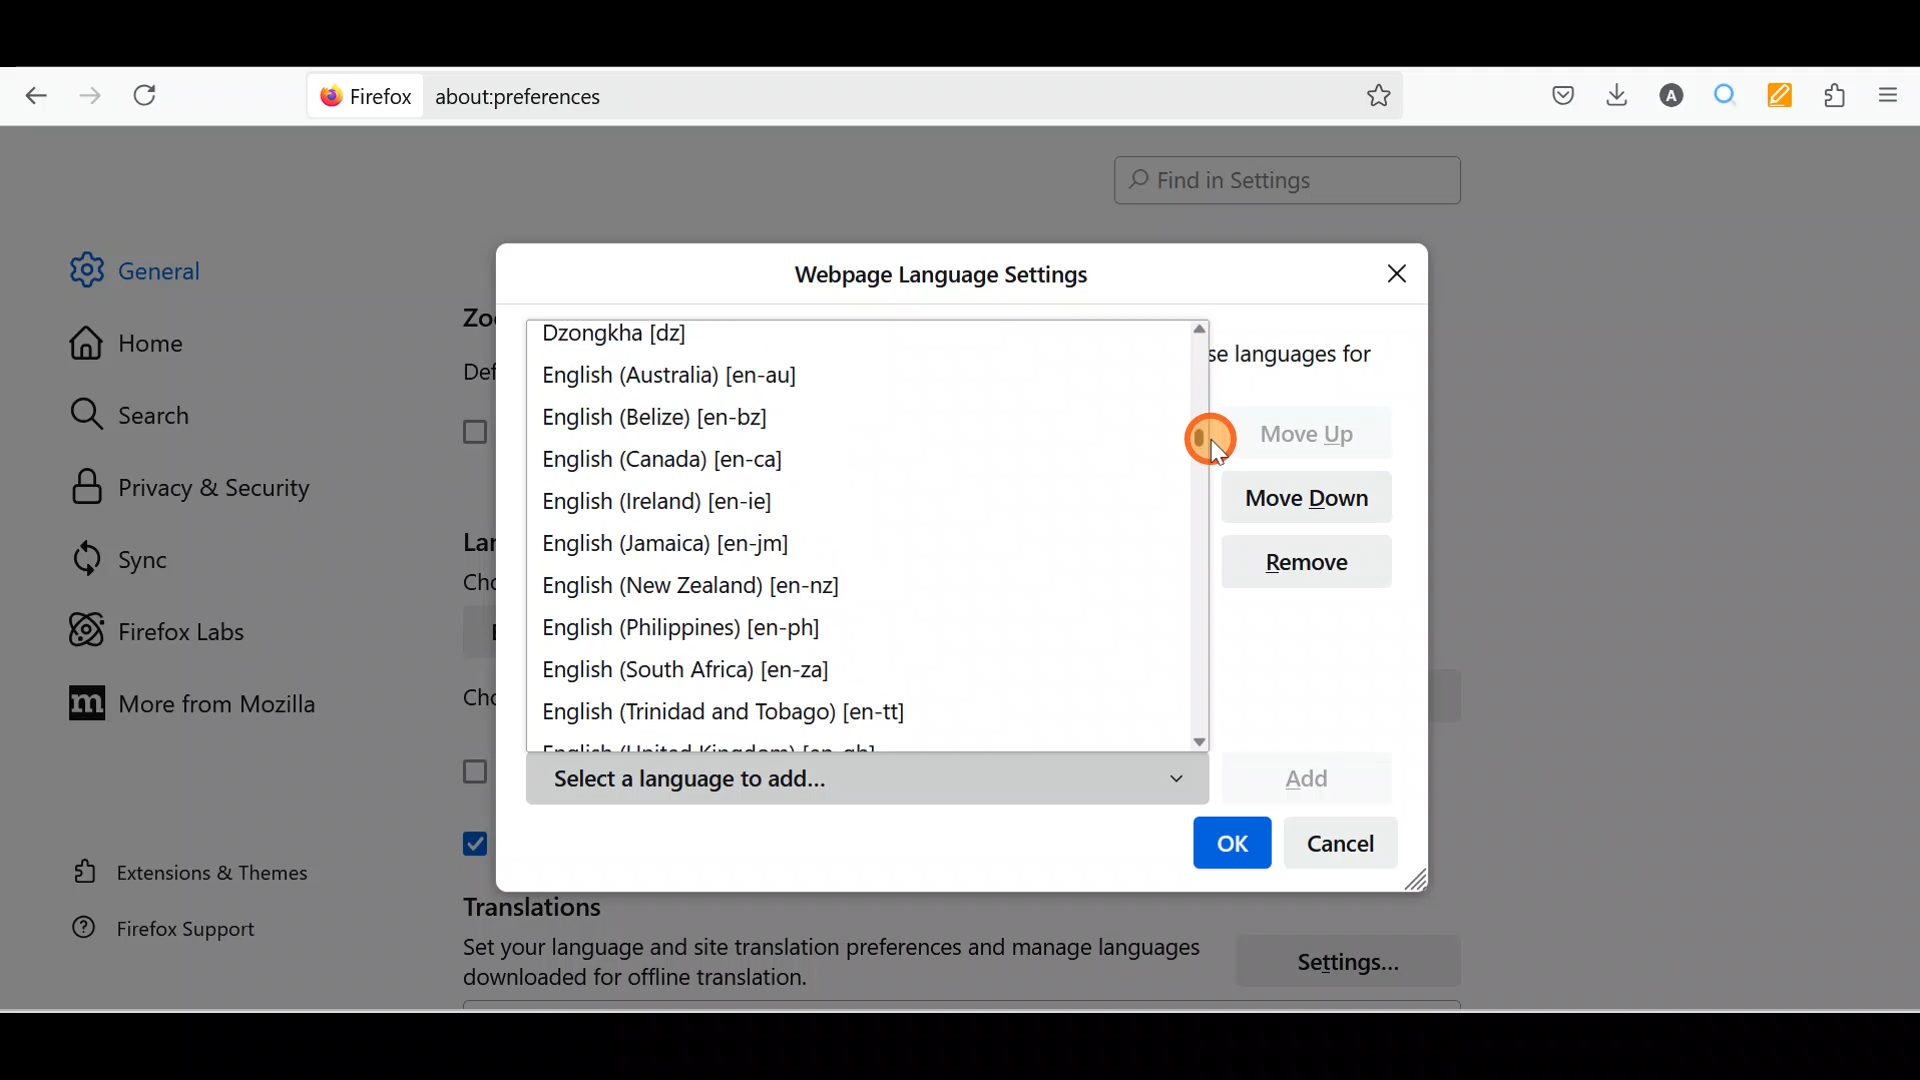 The height and width of the screenshot is (1080, 1920). I want to click on English (Ireland) [en-ie], so click(665, 498).